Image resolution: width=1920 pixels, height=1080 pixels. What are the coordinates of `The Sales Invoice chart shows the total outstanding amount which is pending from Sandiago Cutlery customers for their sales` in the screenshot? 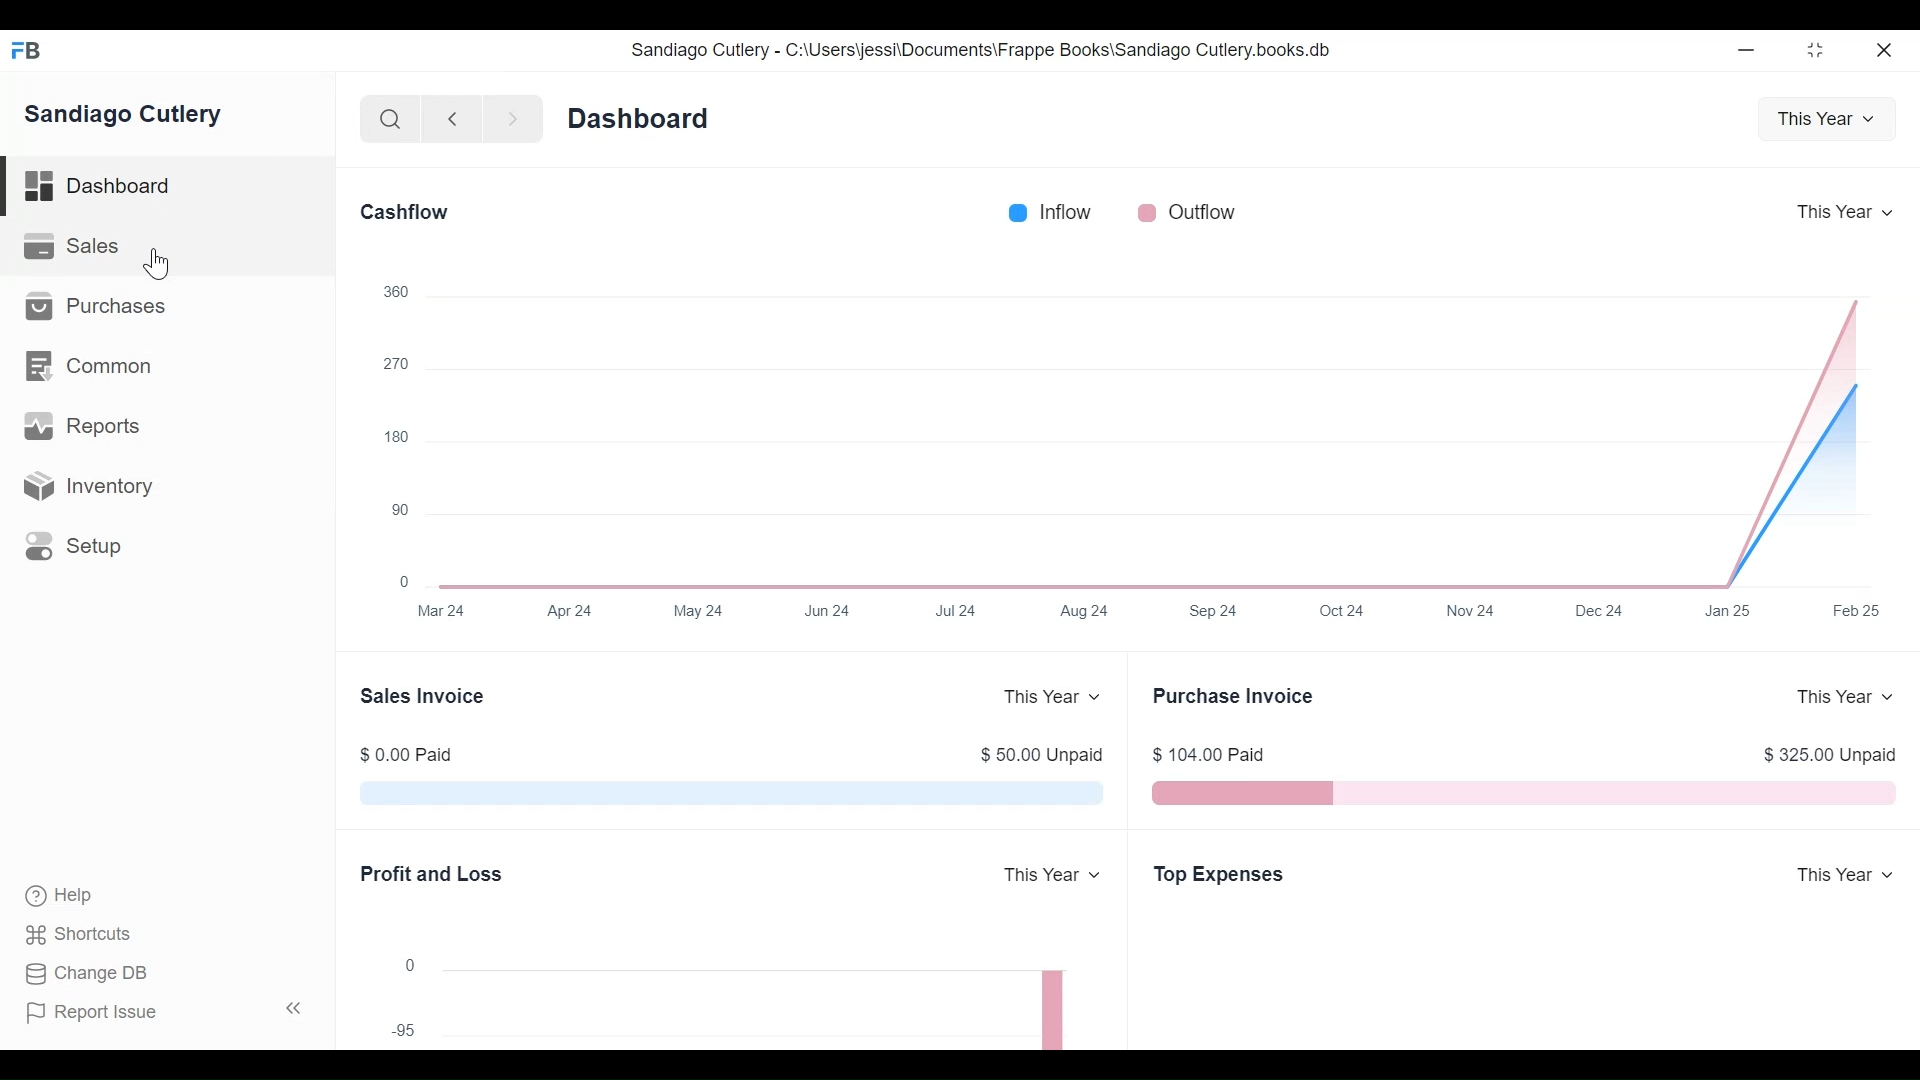 It's located at (729, 794).